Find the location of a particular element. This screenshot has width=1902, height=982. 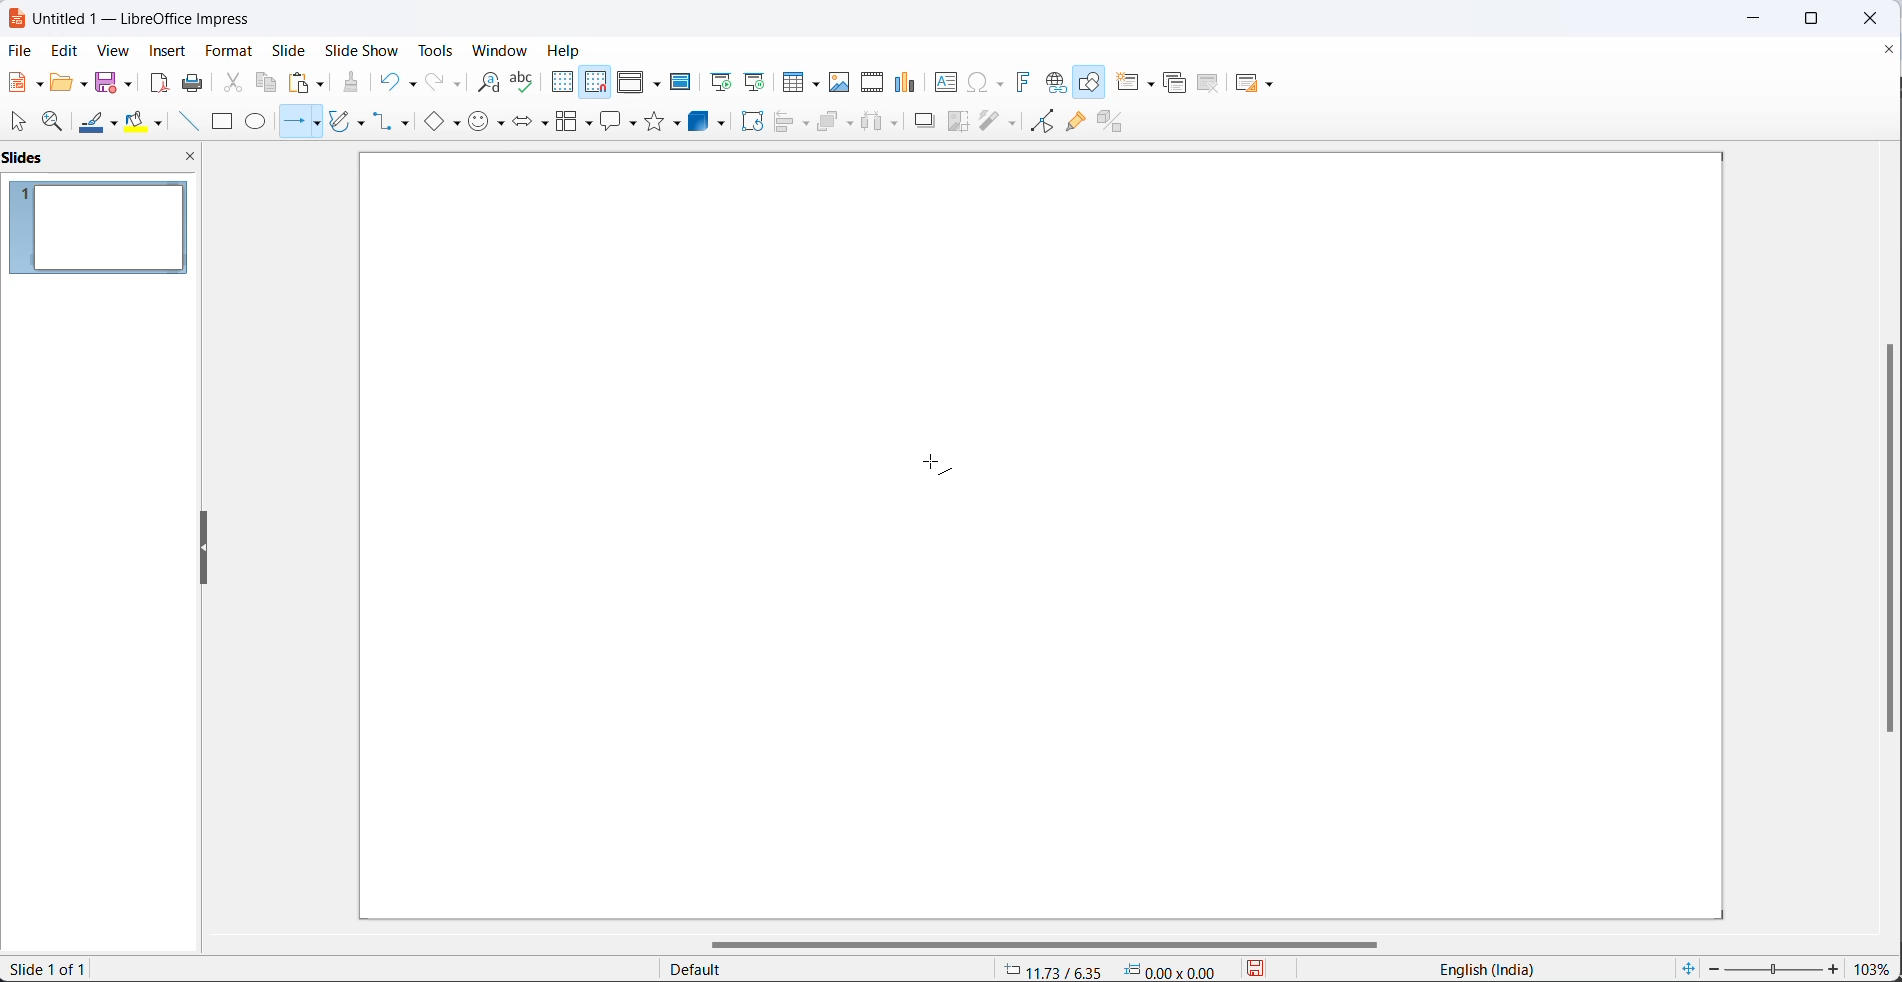

close document is located at coordinates (1890, 48).